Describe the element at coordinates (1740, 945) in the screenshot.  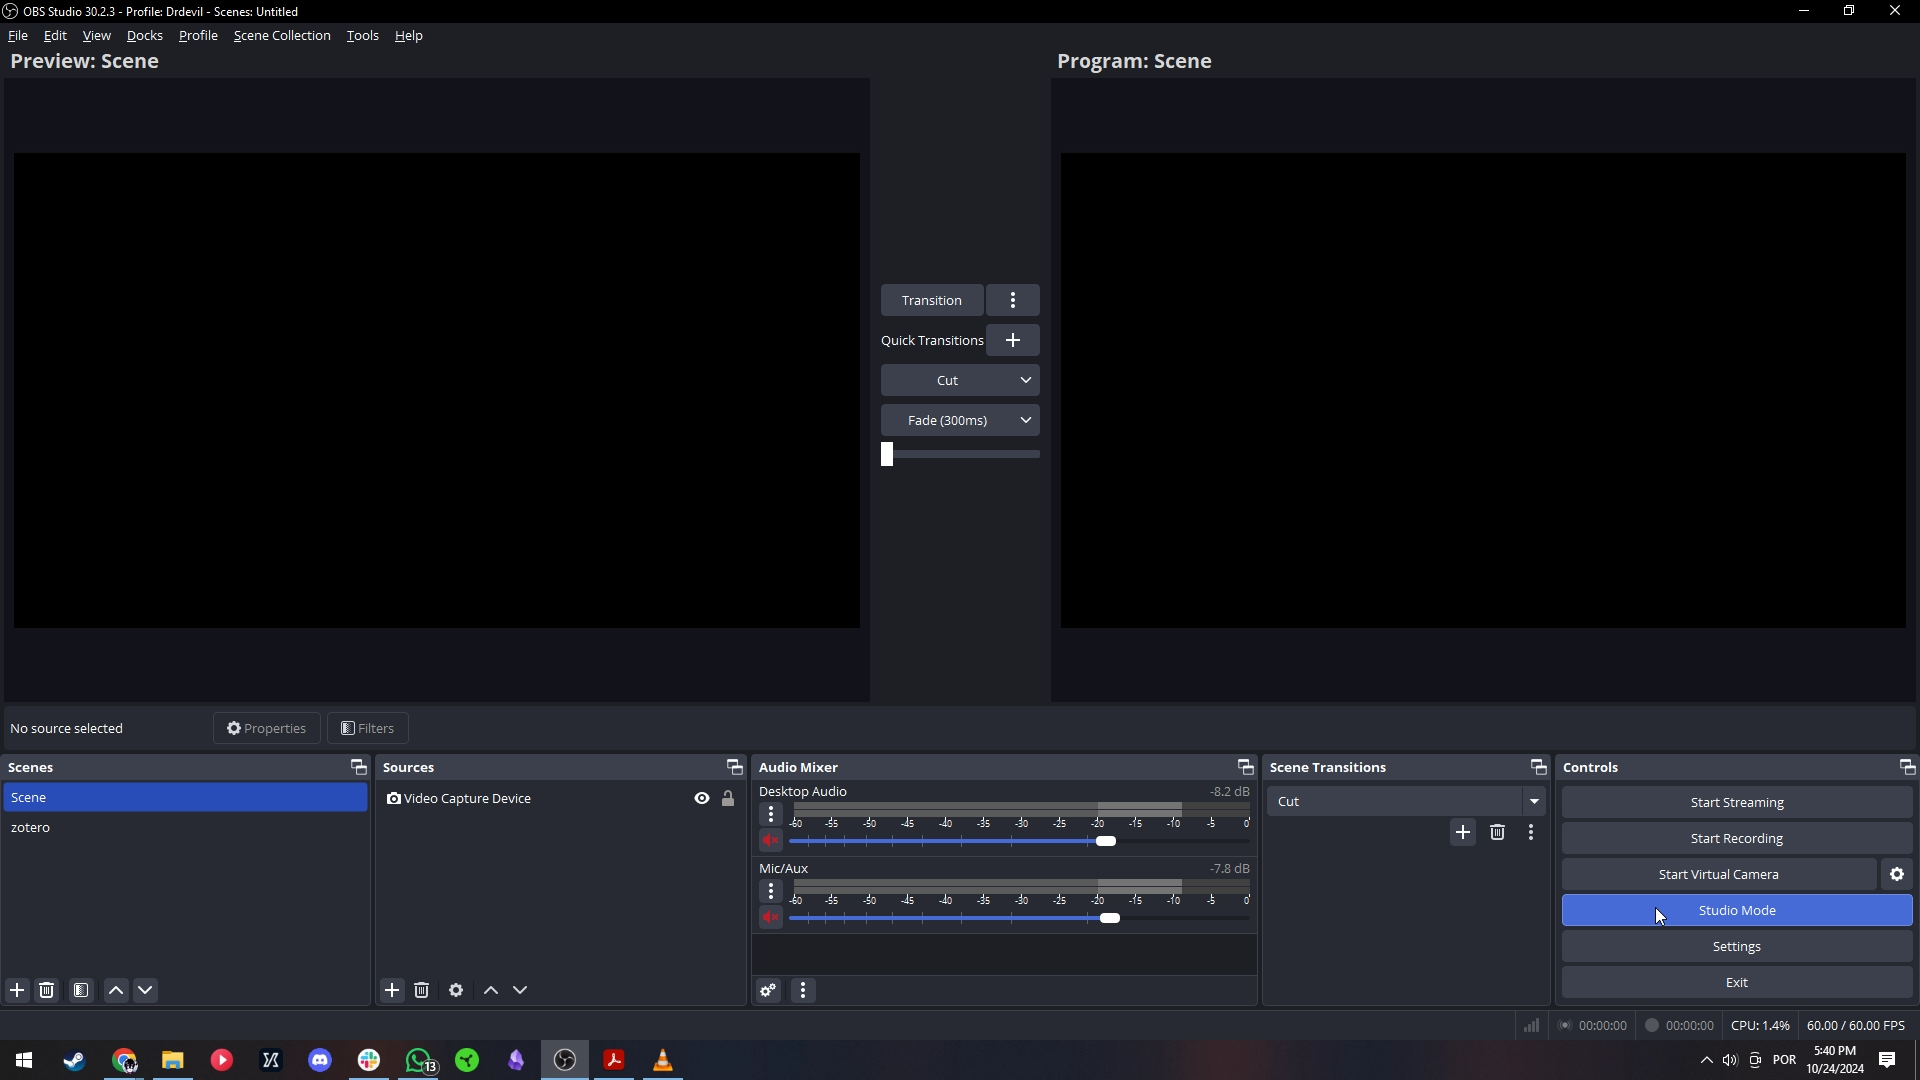
I see `Settings` at that location.